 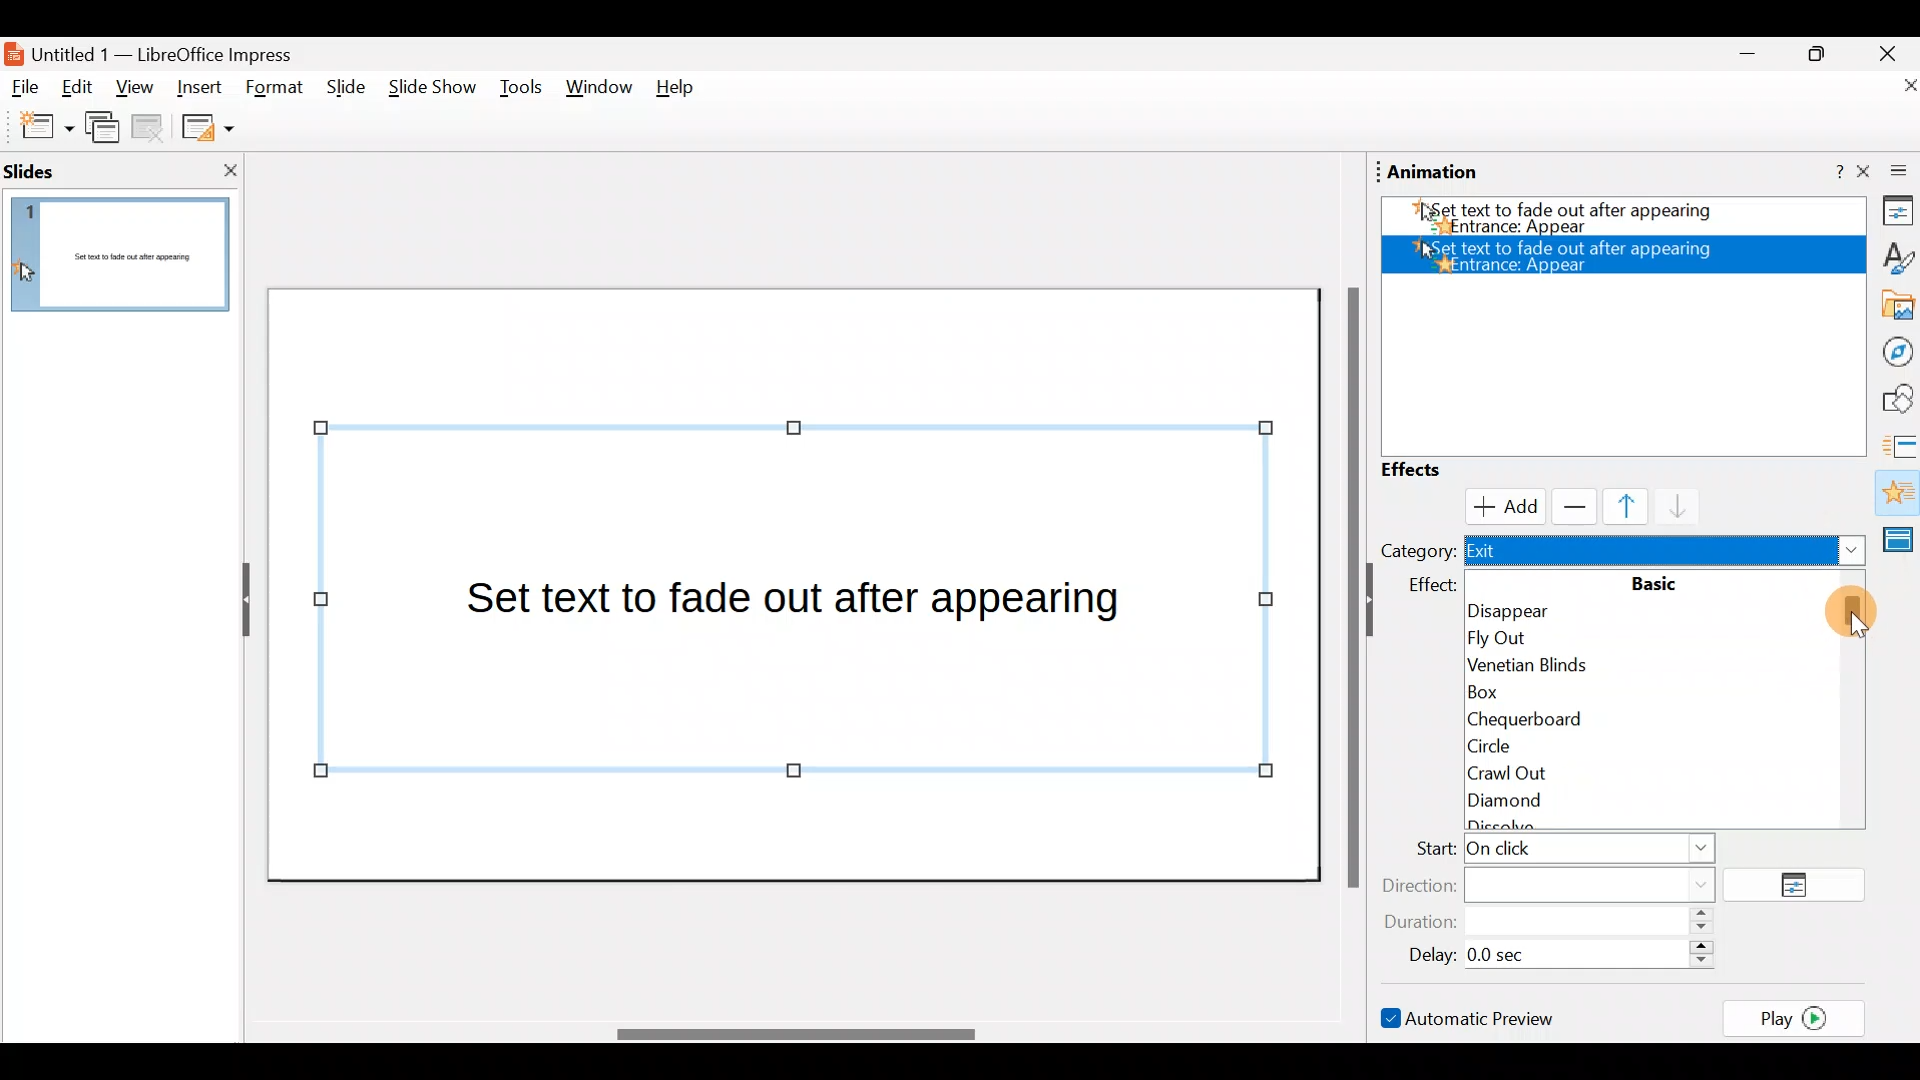 I want to click on Chequerboard, so click(x=1541, y=717).